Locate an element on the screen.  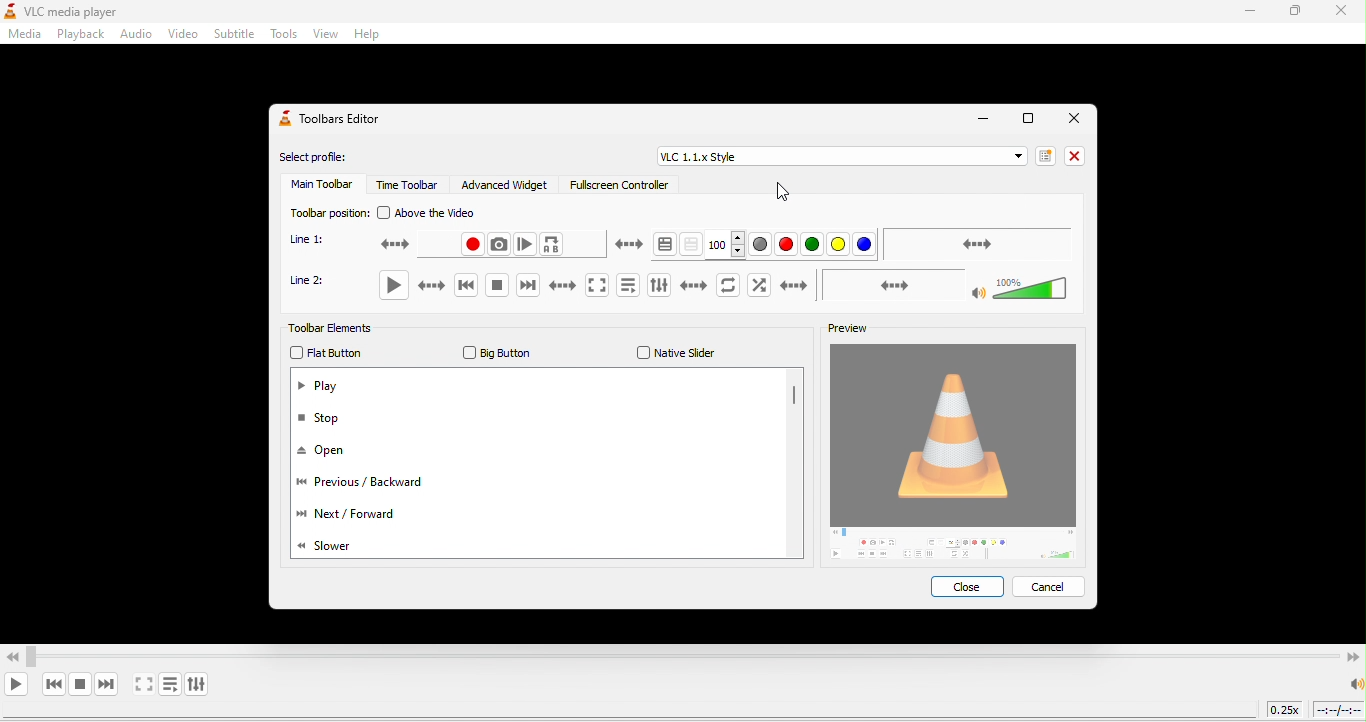
cursor movement is located at coordinates (781, 191).